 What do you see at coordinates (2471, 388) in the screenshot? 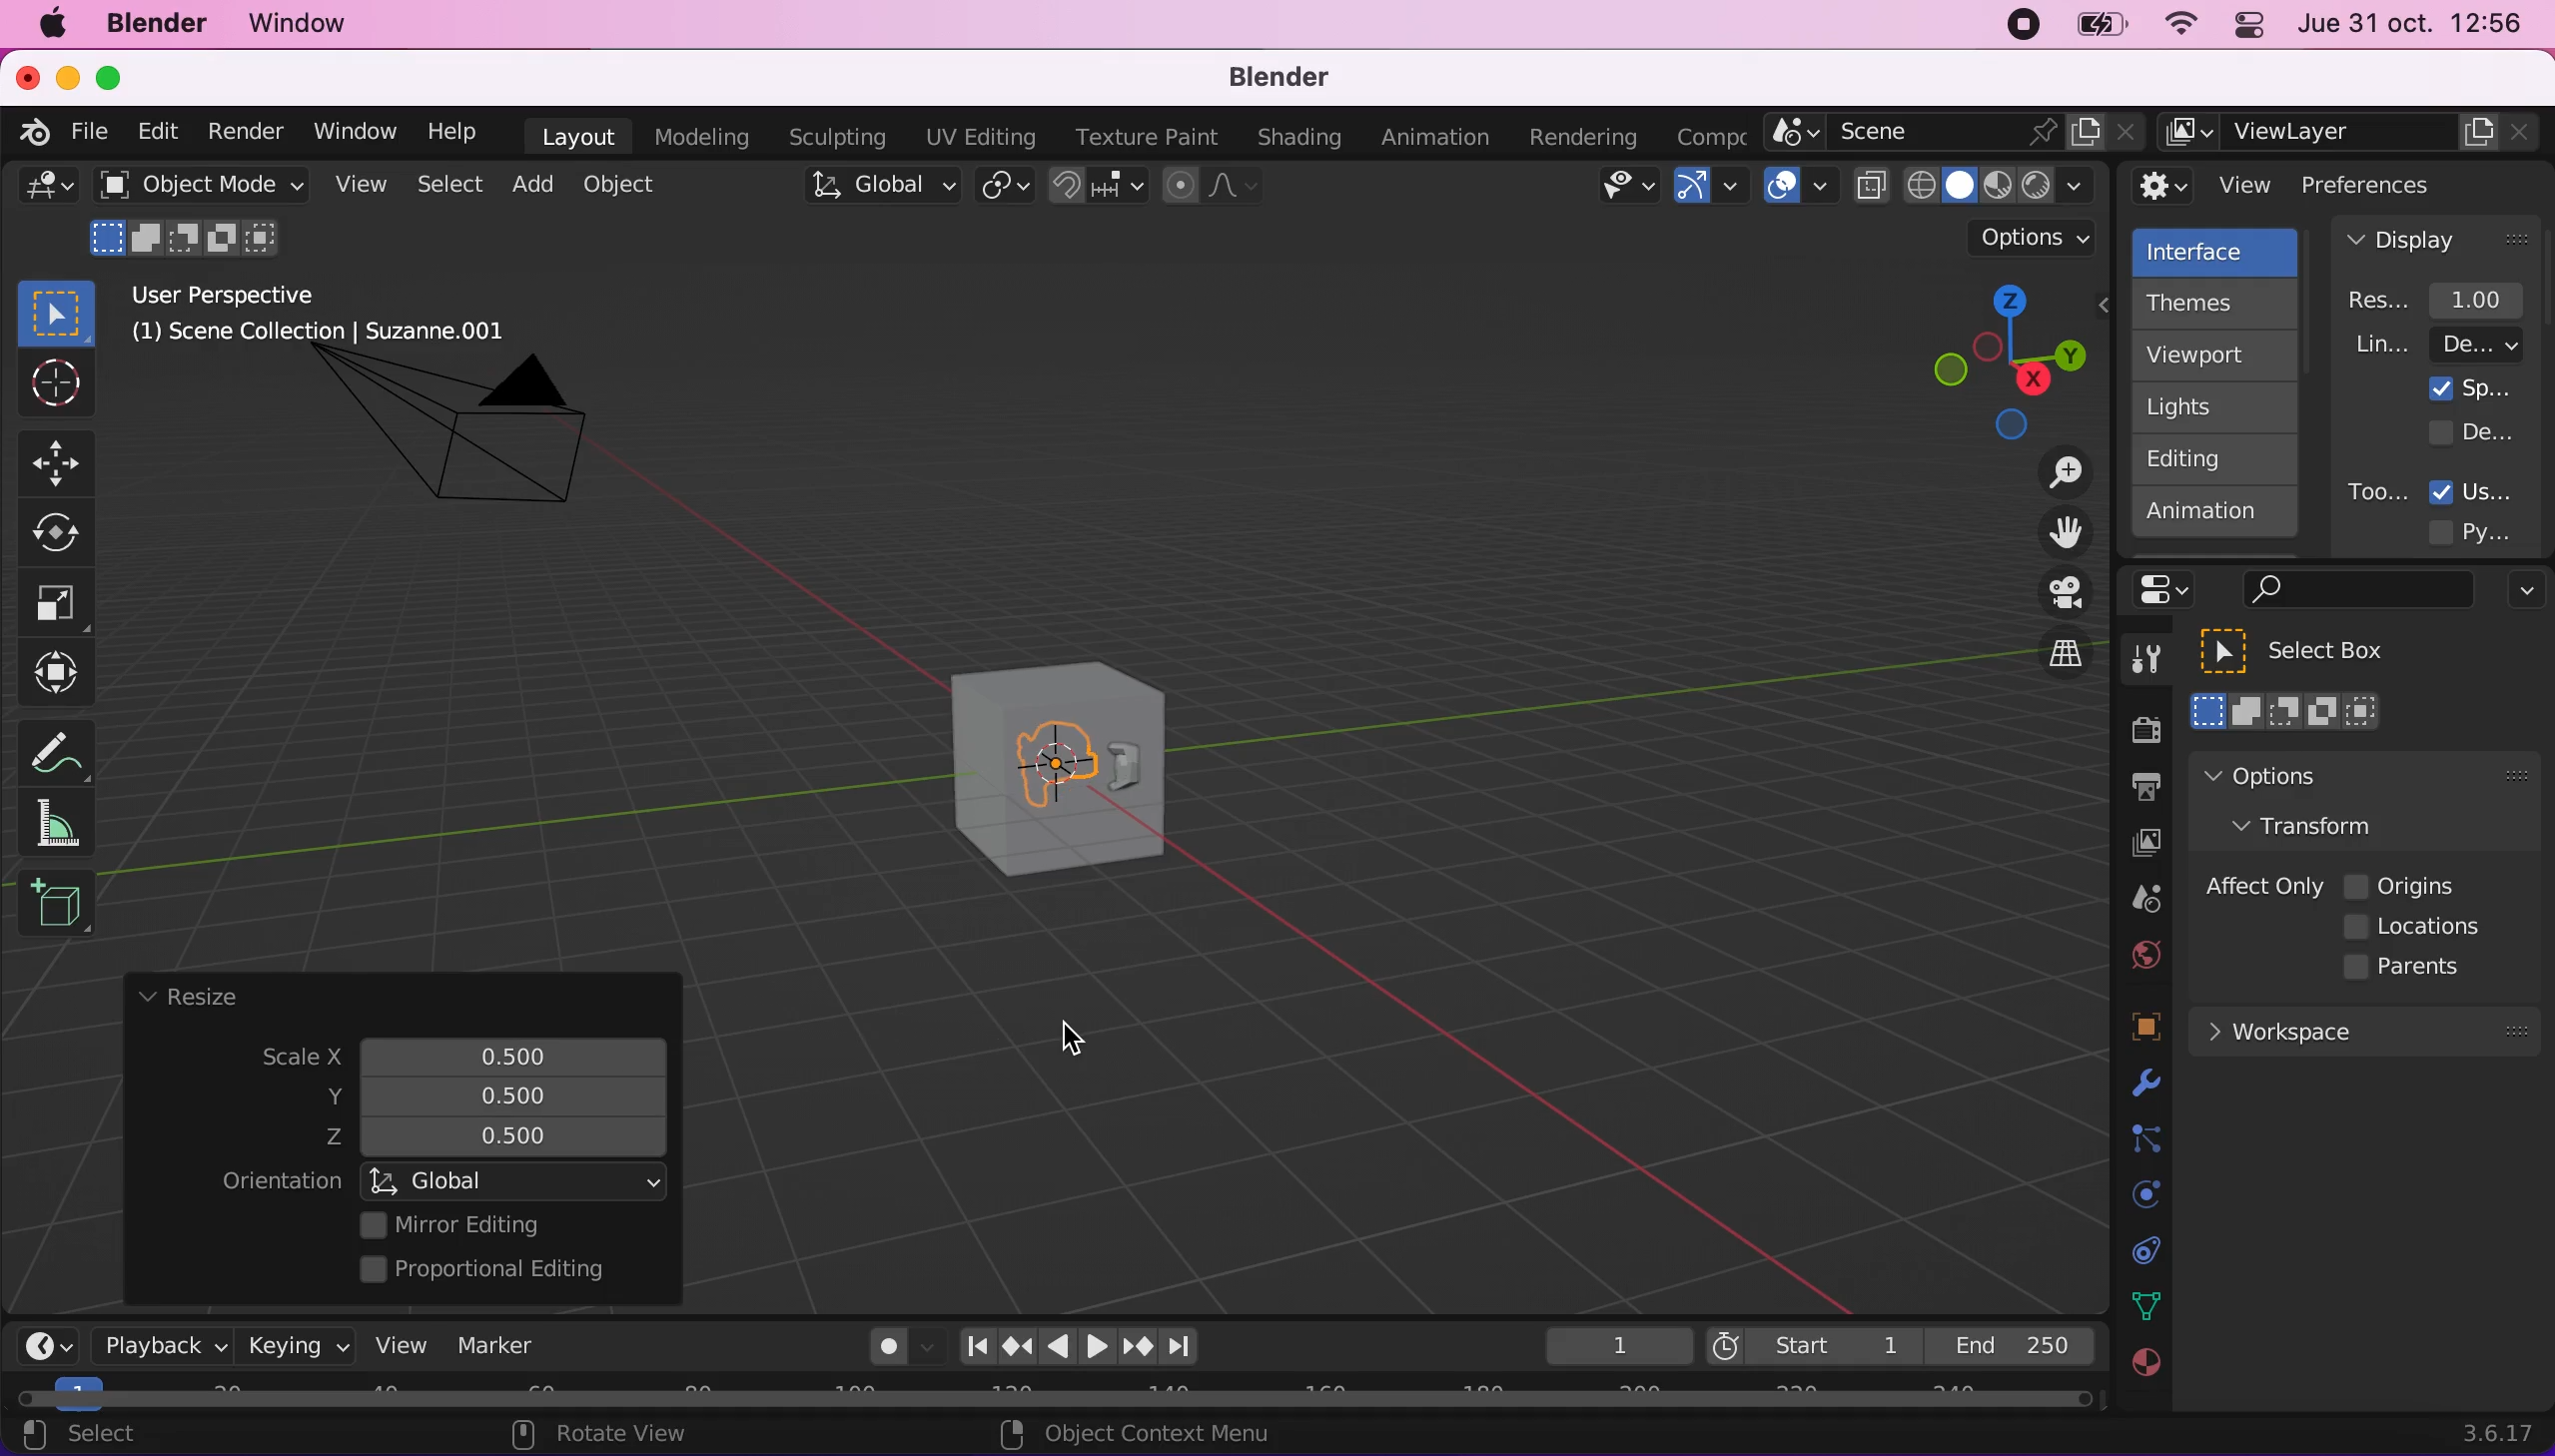
I see `splash screen` at bounding box center [2471, 388].